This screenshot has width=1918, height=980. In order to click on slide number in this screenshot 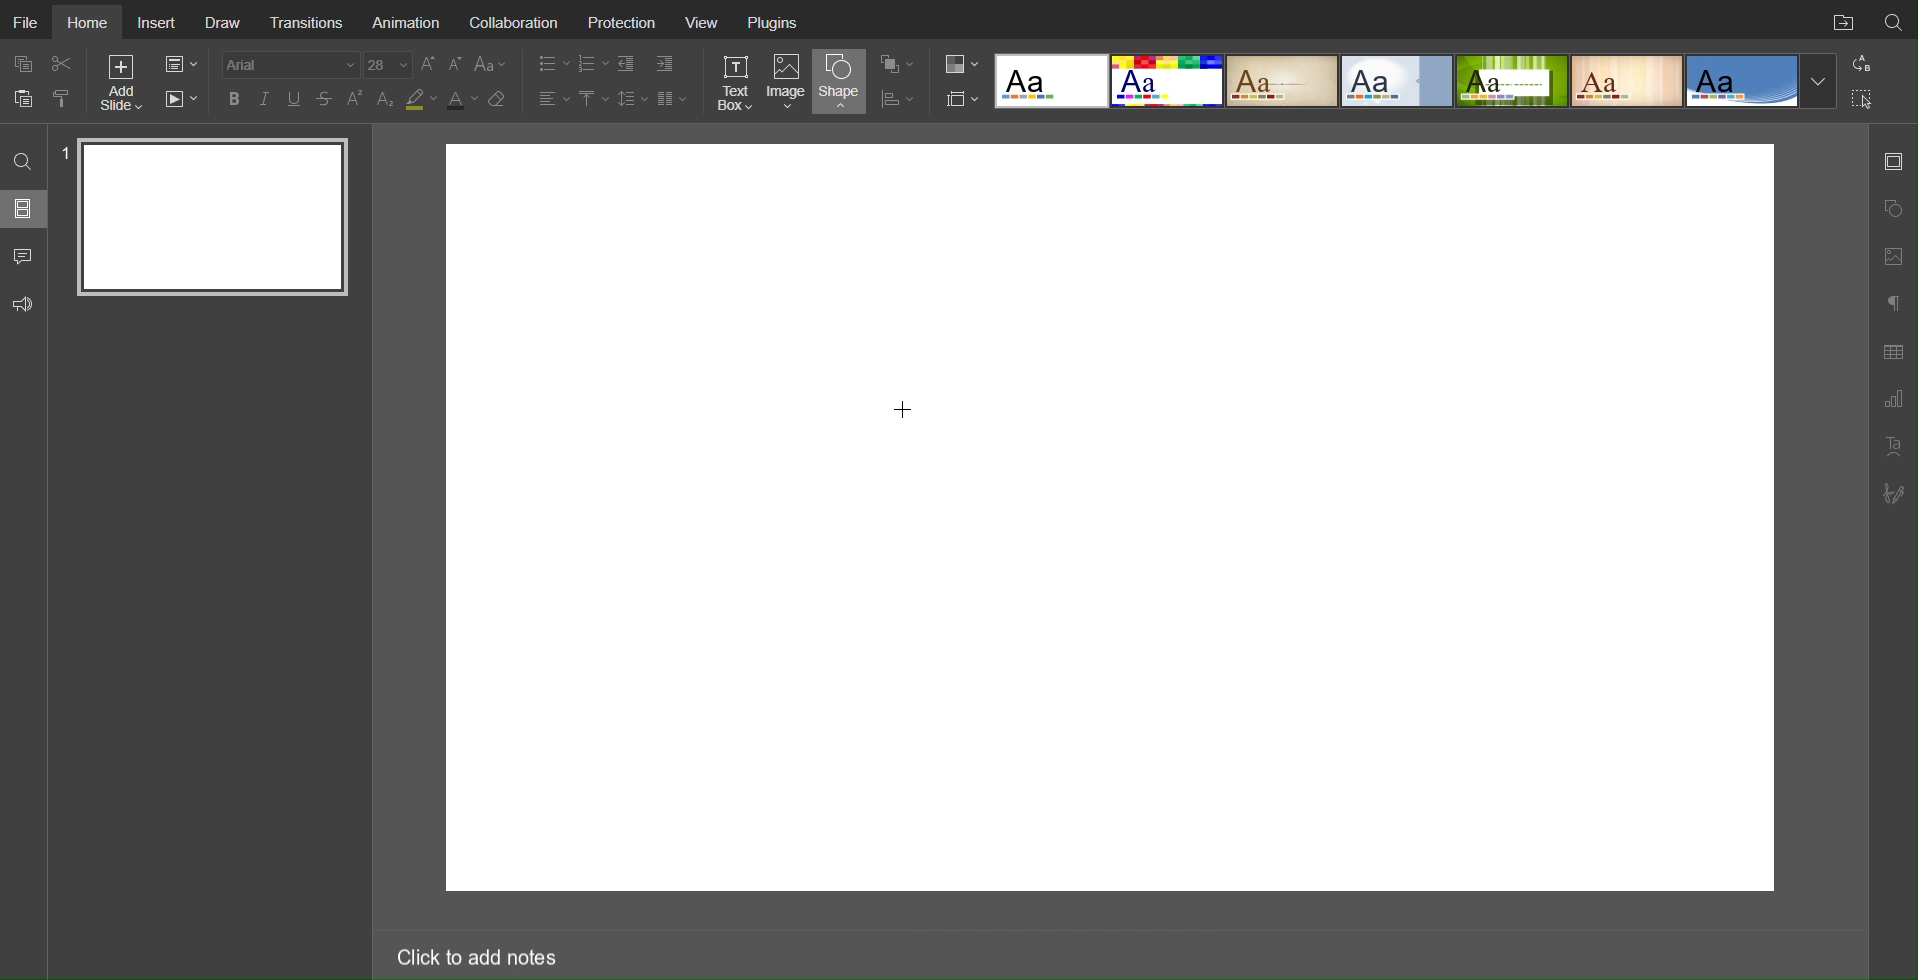, I will do `click(66, 150)`.